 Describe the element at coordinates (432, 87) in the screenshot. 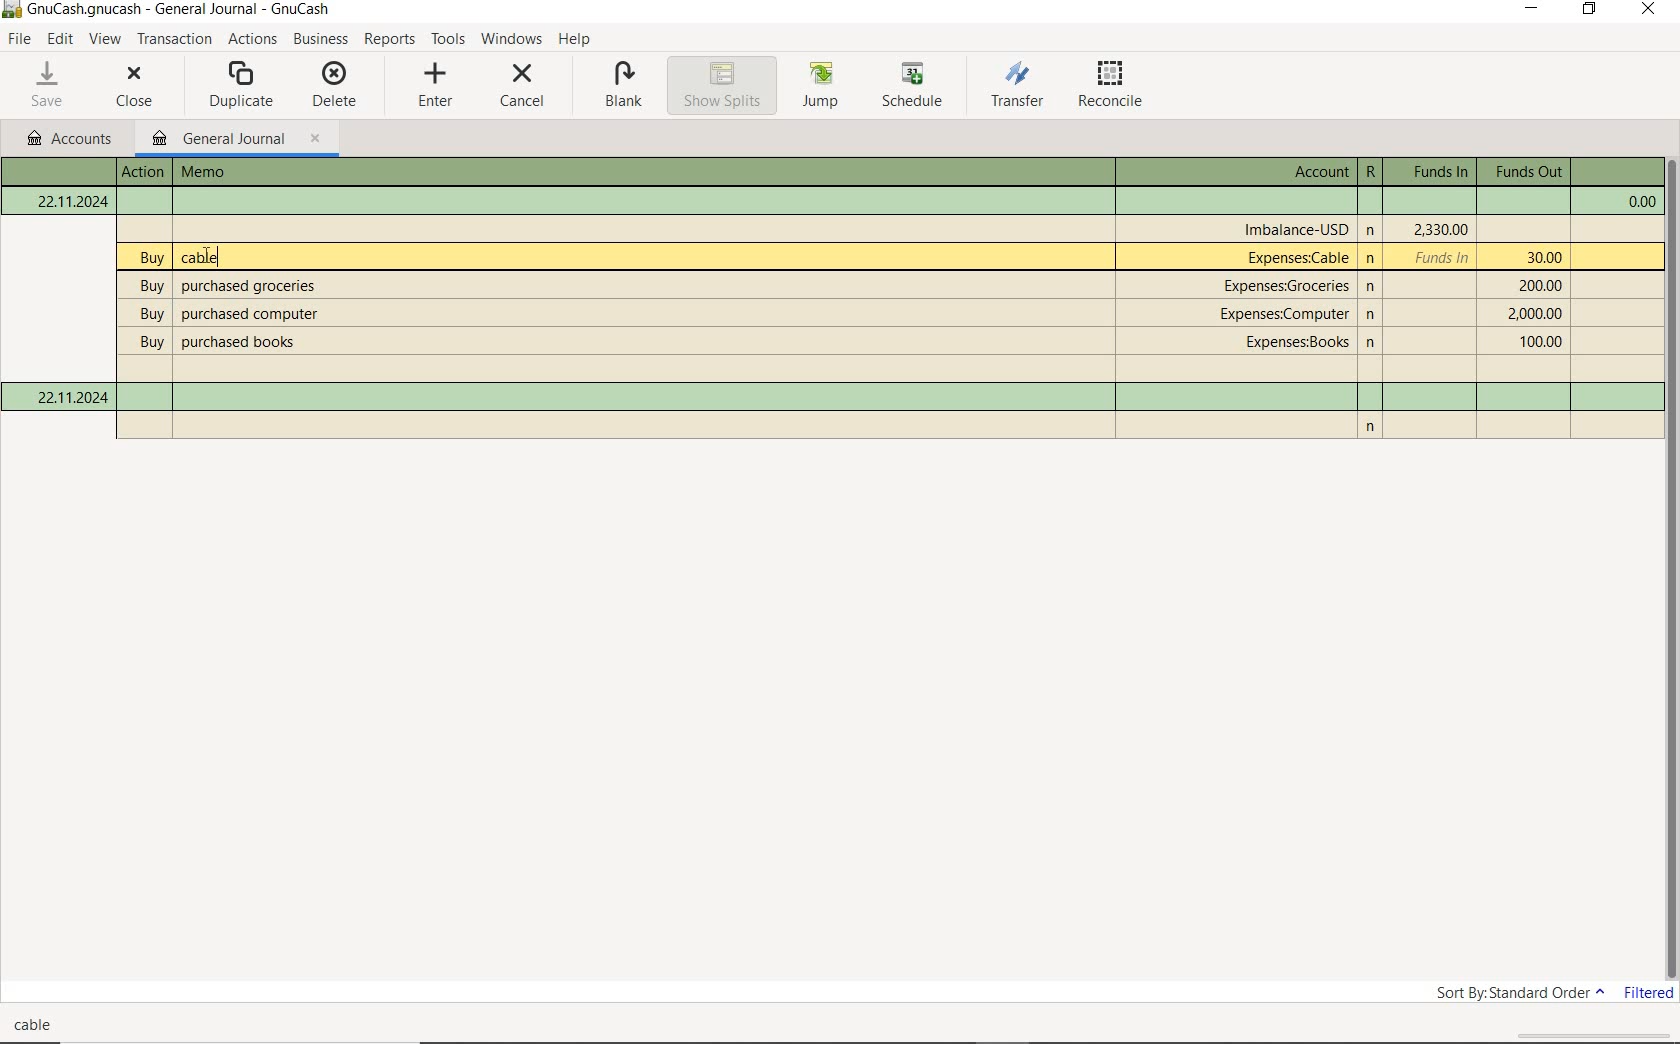

I see `enter` at that location.